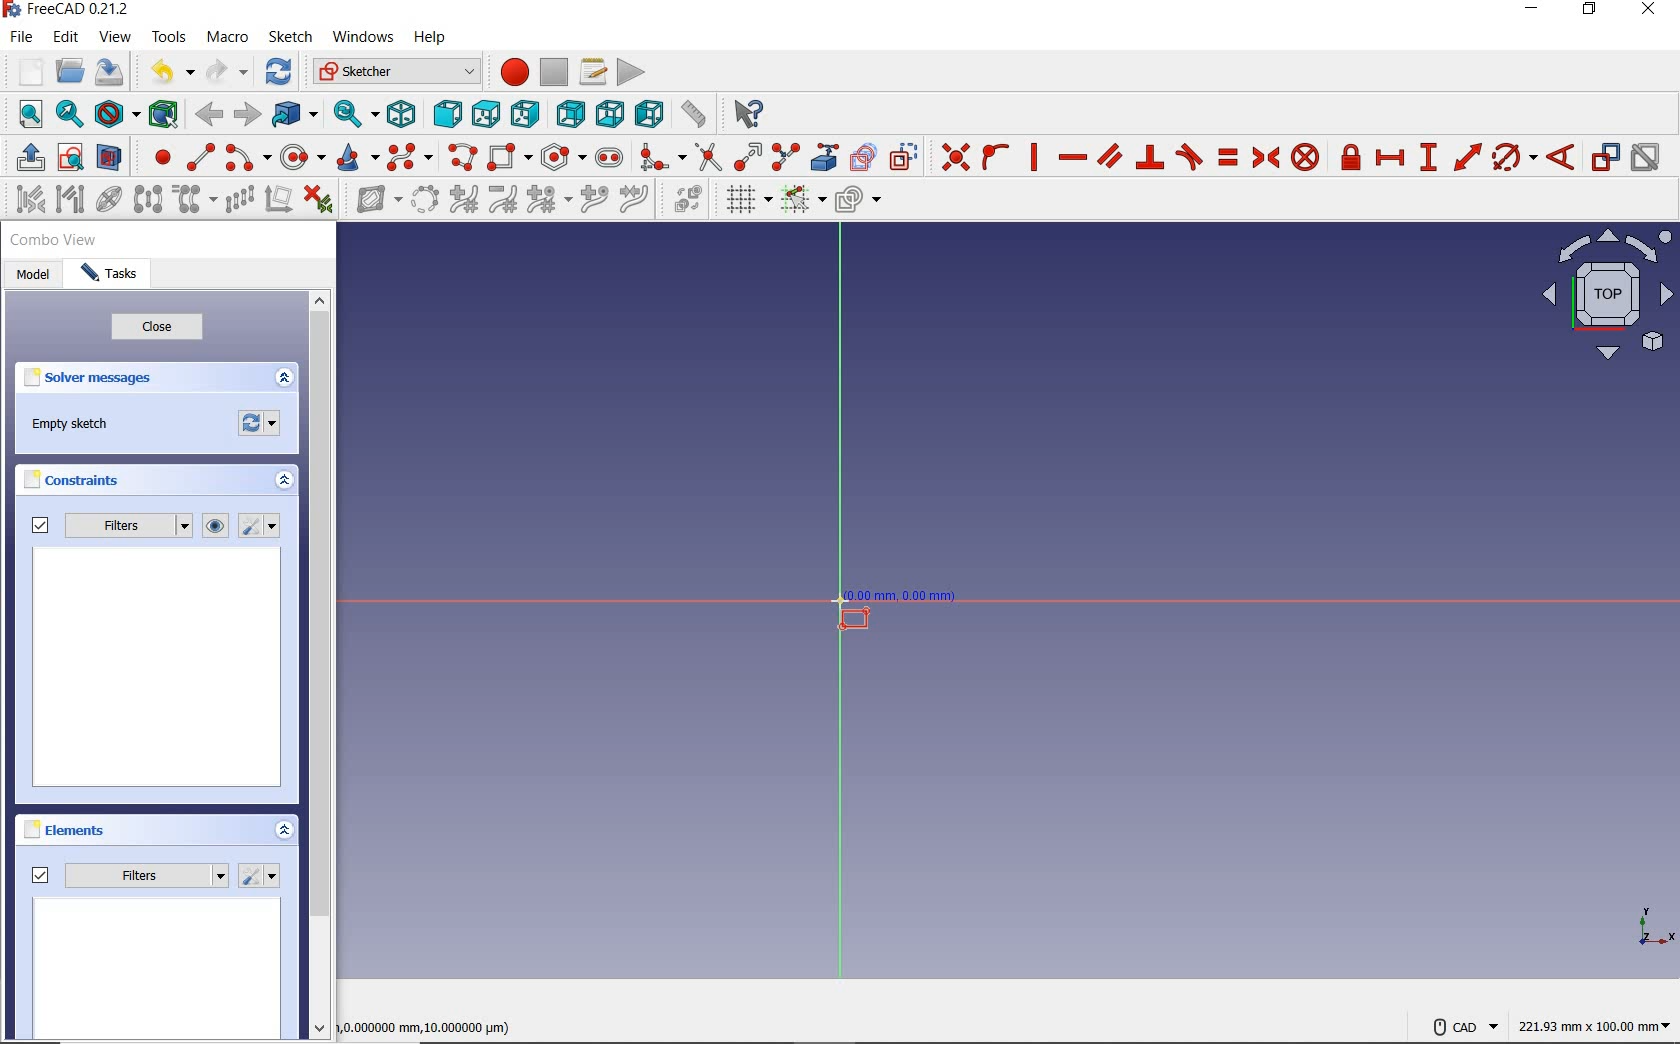 The height and width of the screenshot is (1044, 1680). I want to click on empty sketch, so click(71, 424).